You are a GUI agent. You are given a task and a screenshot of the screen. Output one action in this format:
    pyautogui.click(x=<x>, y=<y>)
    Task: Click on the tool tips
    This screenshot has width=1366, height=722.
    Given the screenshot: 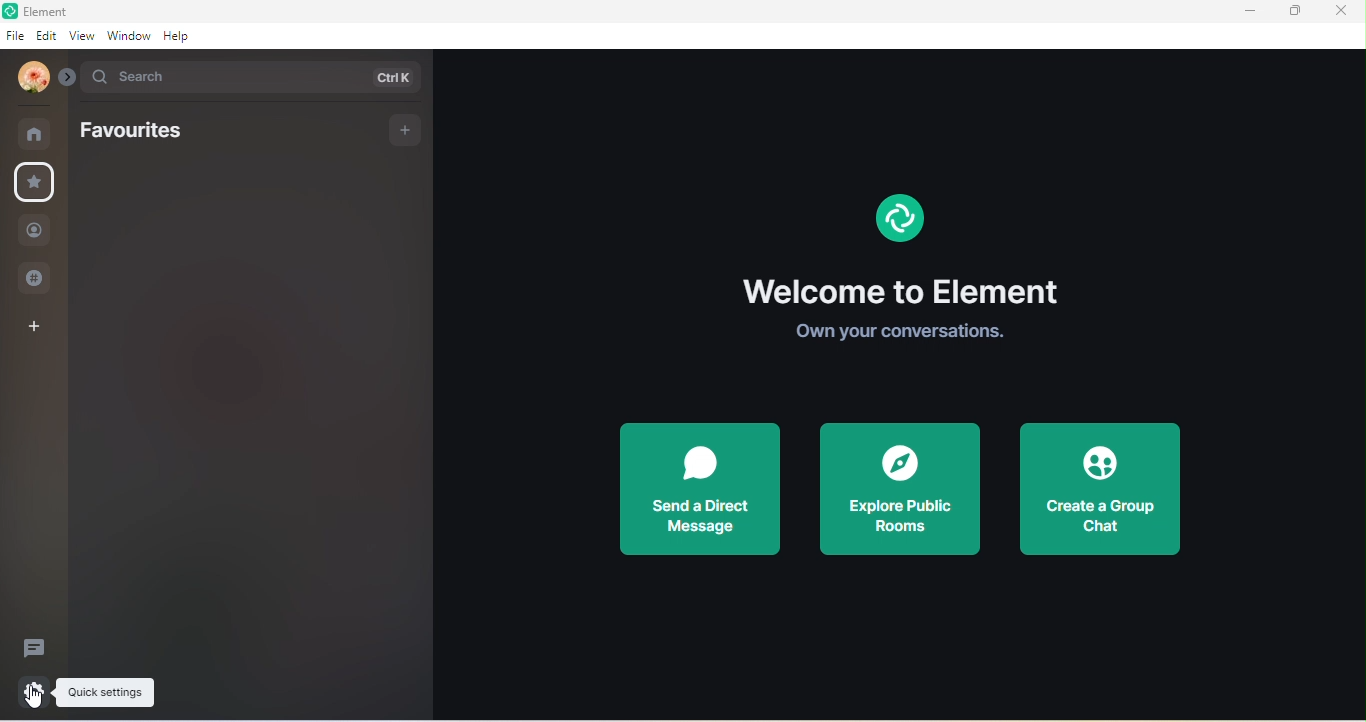 What is the action you would take?
    pyautogui.click(x=105, y=693)
    